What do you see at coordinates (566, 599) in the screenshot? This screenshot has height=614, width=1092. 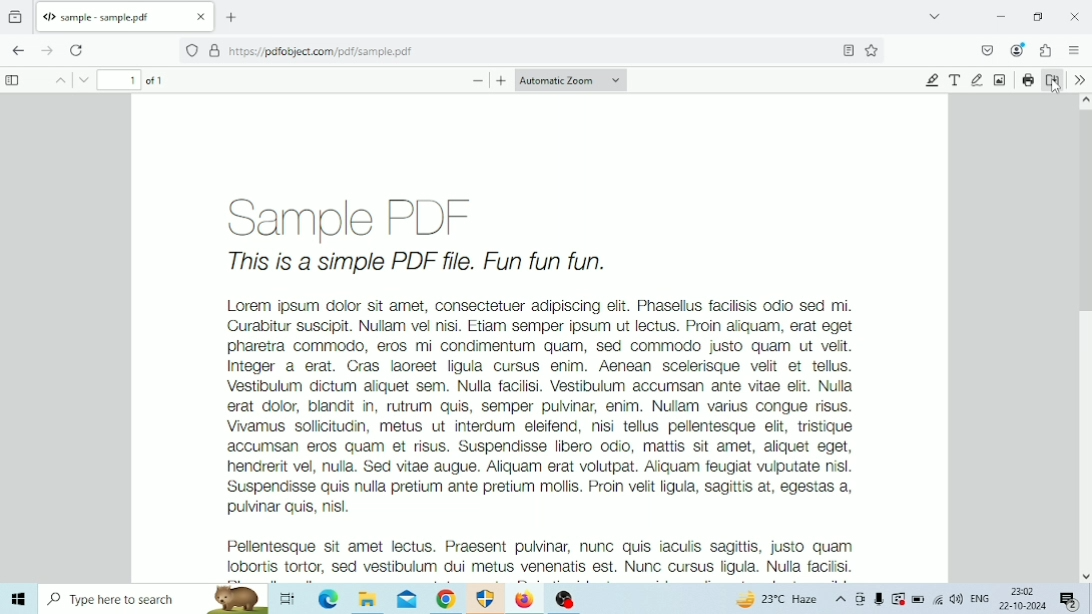 I see `OBS Studio` at bounding box center [566, 599].